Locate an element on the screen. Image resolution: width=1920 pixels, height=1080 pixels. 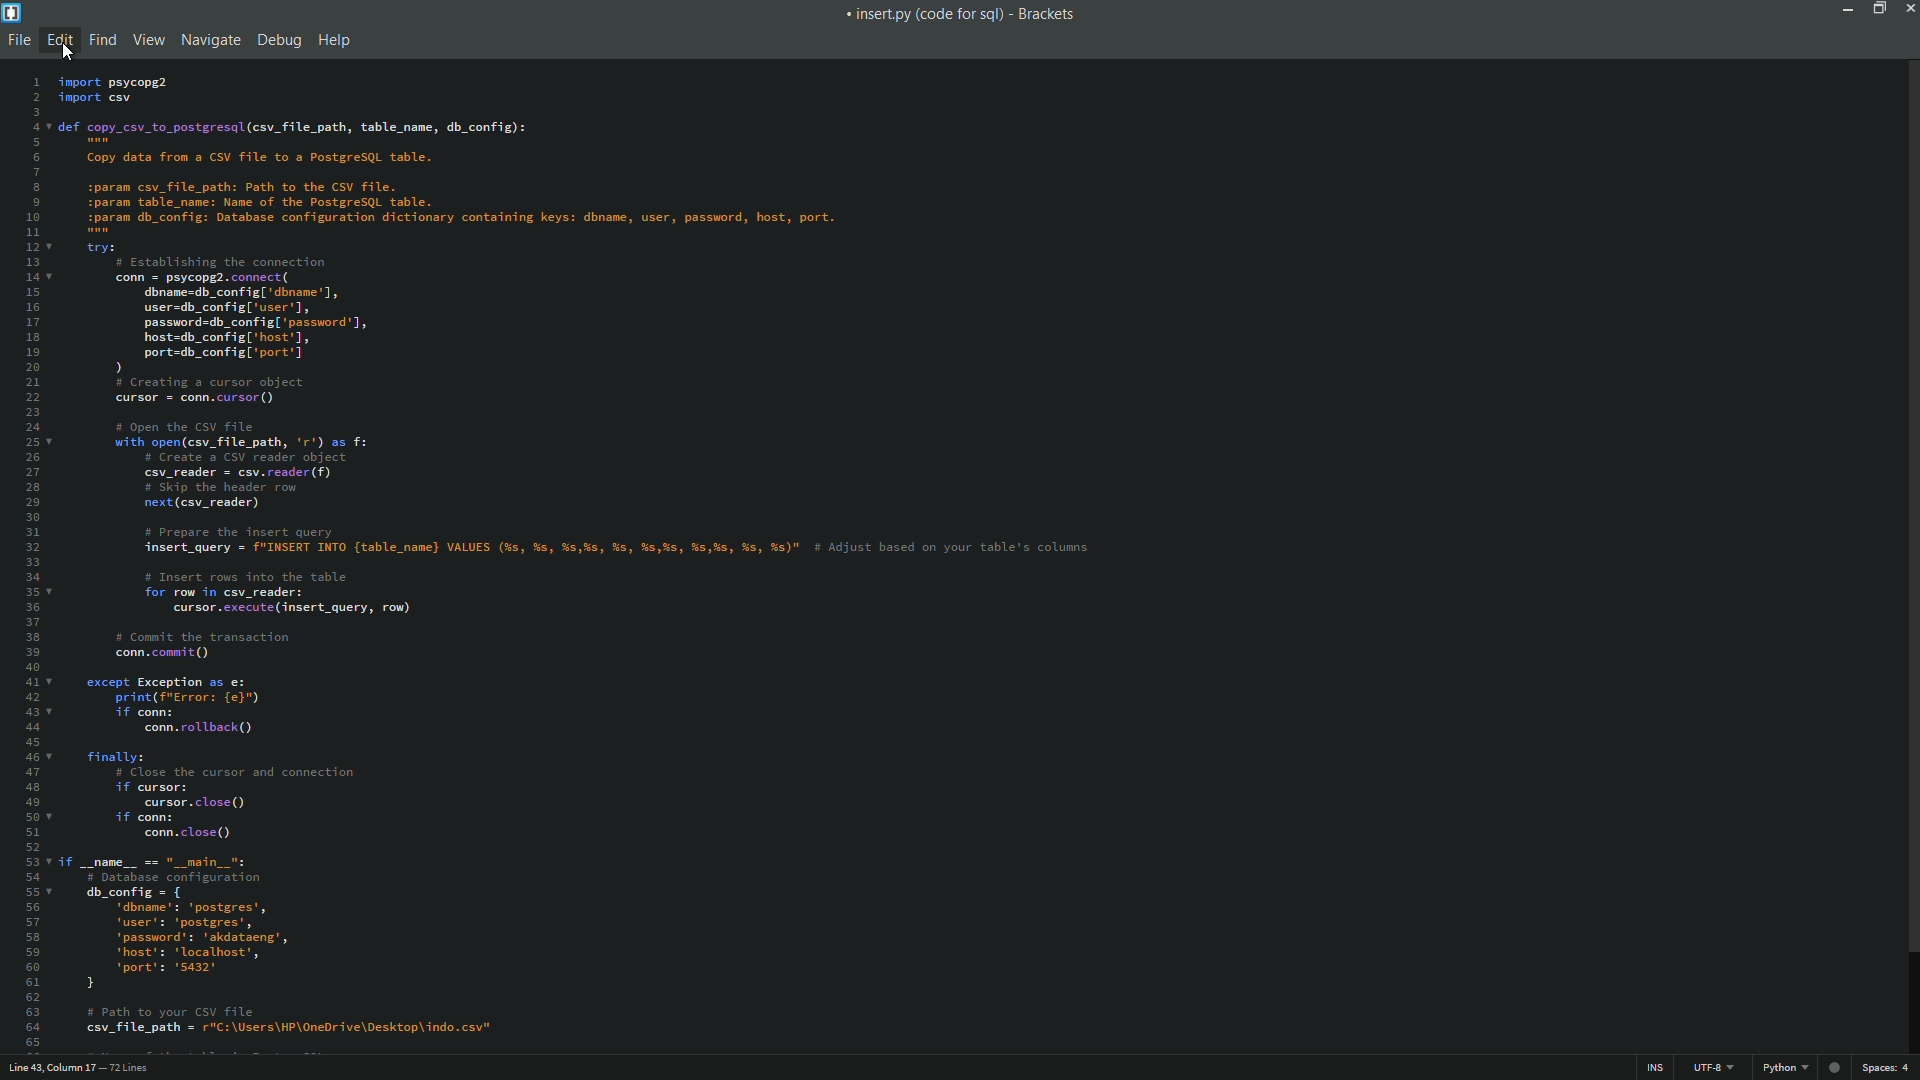
view menu is located at coordinates (146, 39).